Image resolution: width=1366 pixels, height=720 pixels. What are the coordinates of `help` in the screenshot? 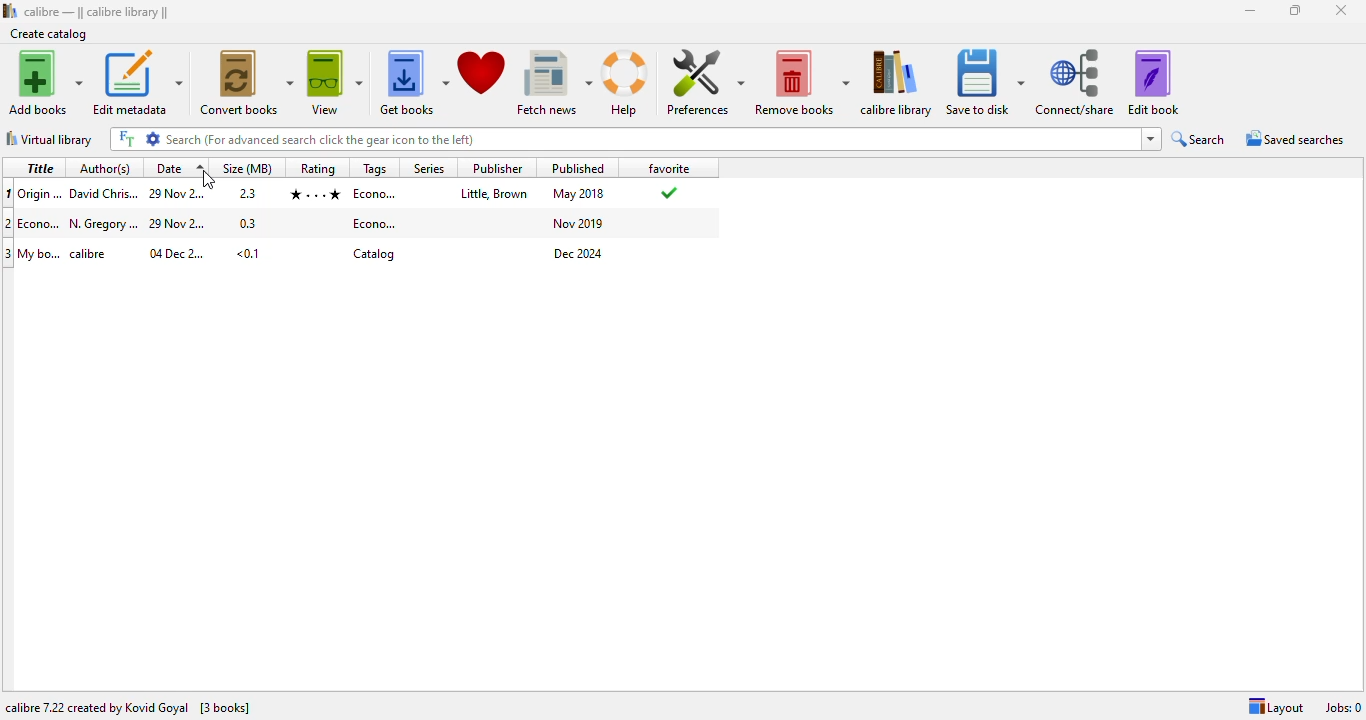 It's located at (627, 83).